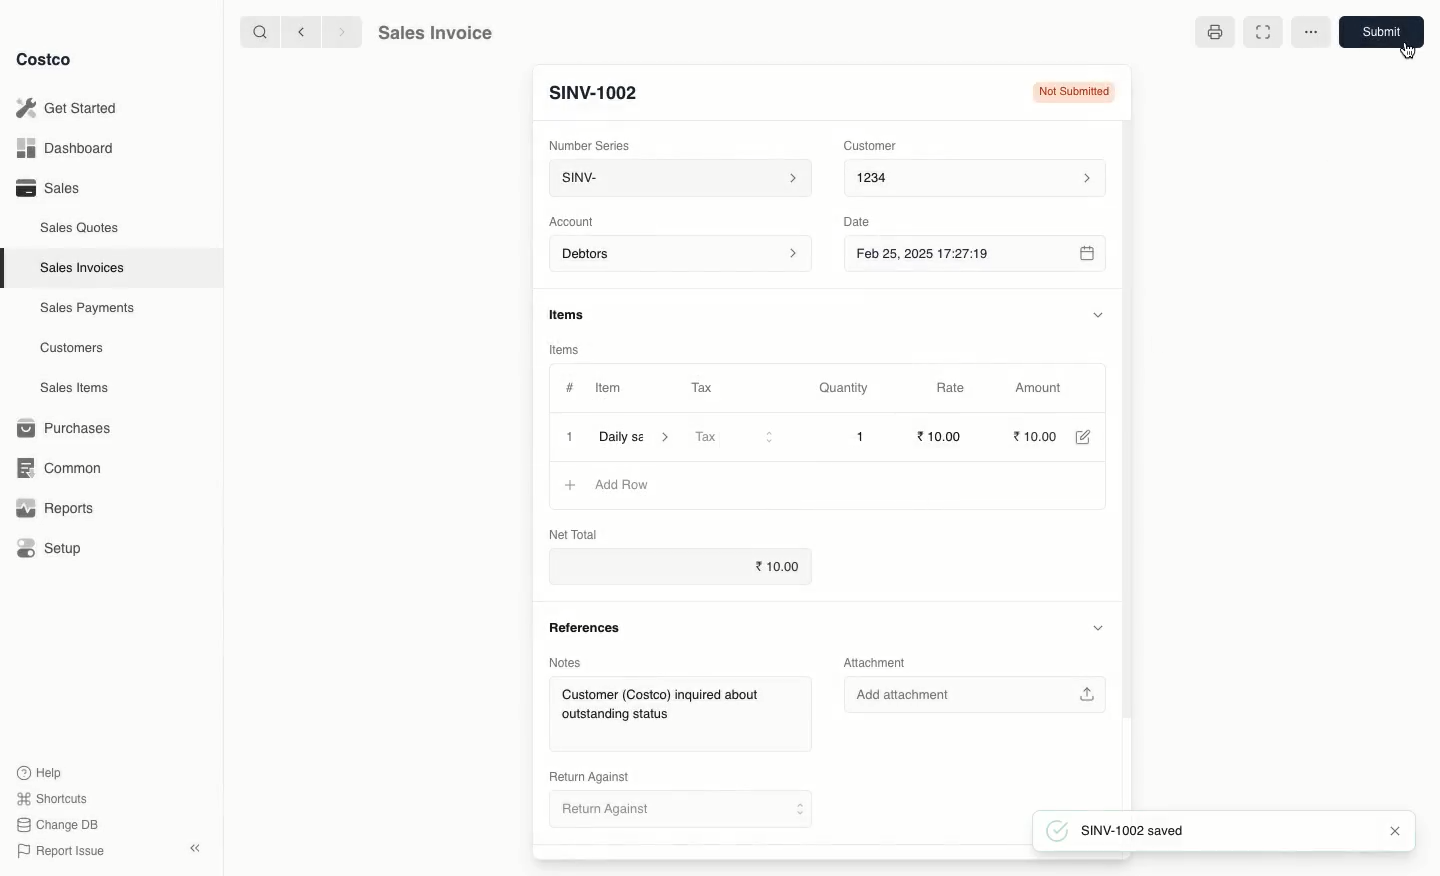 The width and height of the screenshot is (1440, 876). I want to click on ‘Amount, so click(1047, 389).